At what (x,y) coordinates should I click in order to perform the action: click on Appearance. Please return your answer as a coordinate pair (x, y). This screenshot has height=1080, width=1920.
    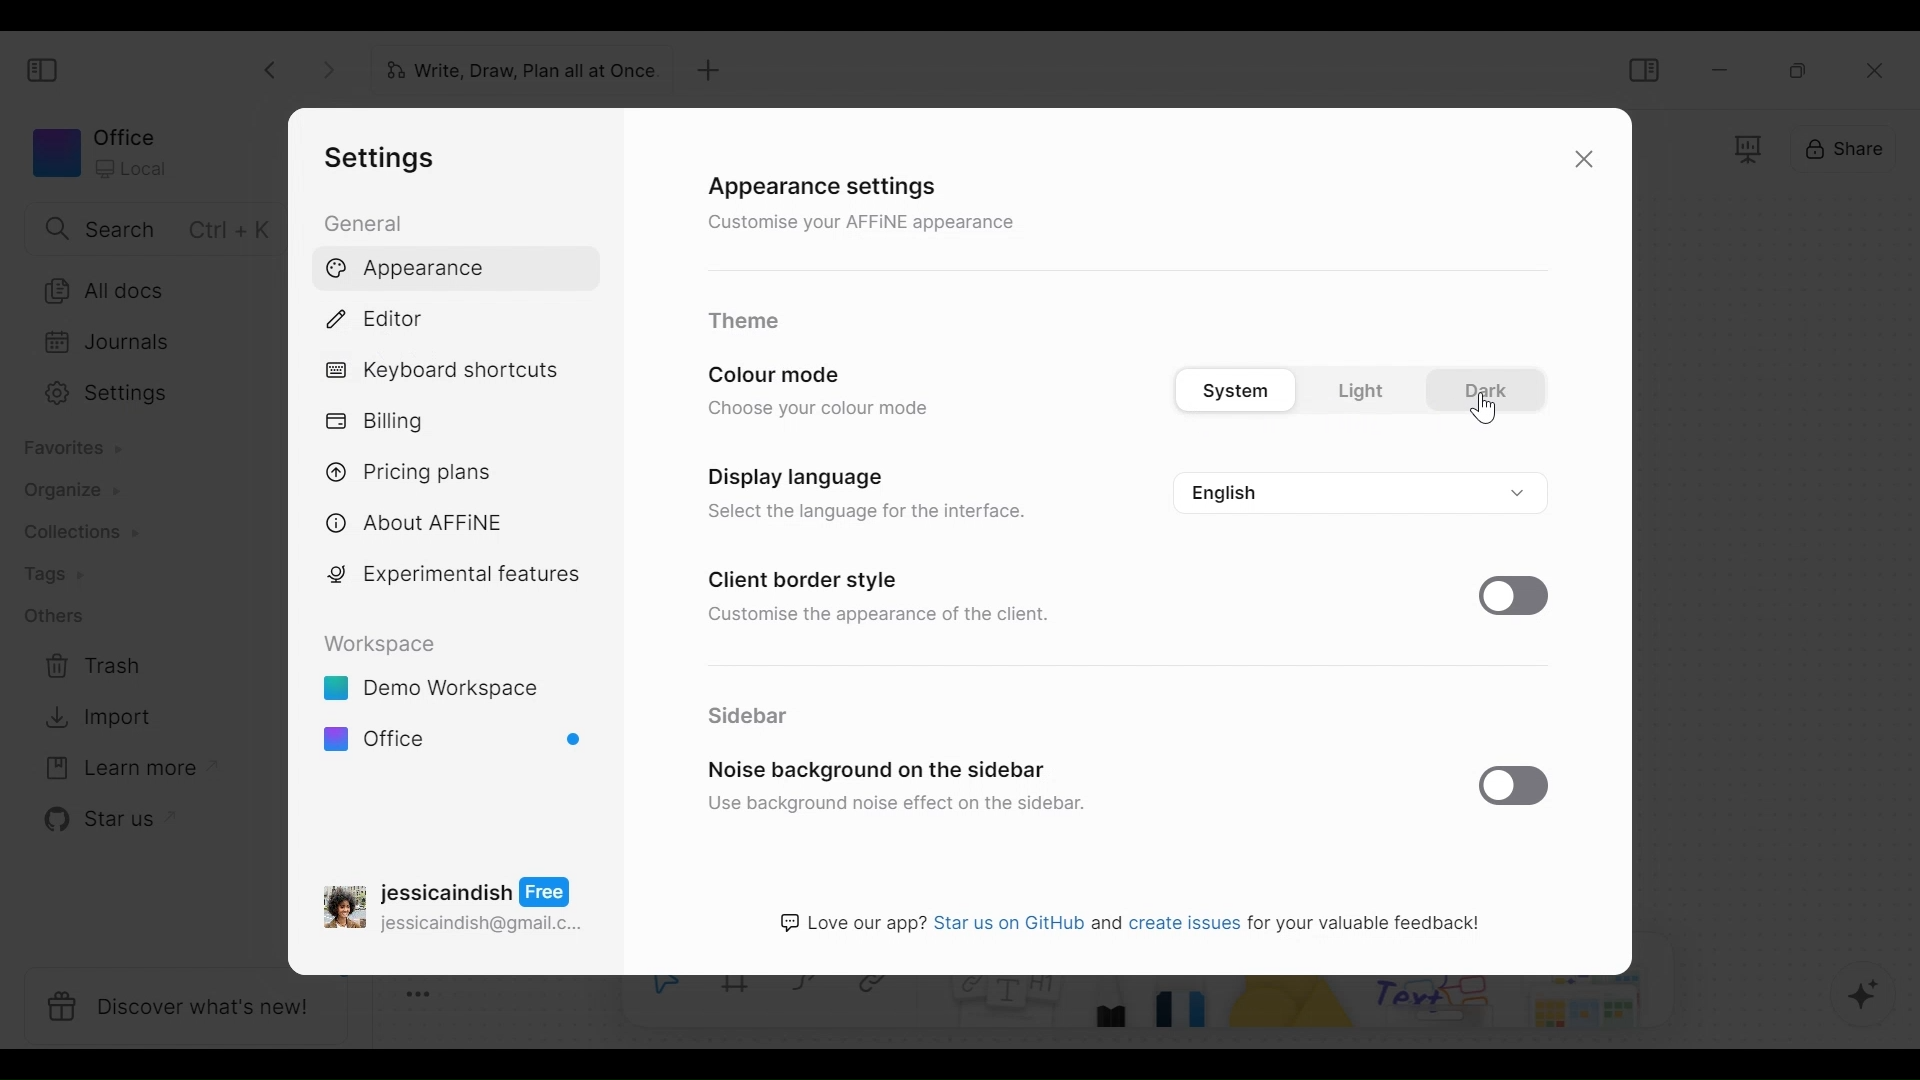
    Looking at the image, I should click on (449, 267).